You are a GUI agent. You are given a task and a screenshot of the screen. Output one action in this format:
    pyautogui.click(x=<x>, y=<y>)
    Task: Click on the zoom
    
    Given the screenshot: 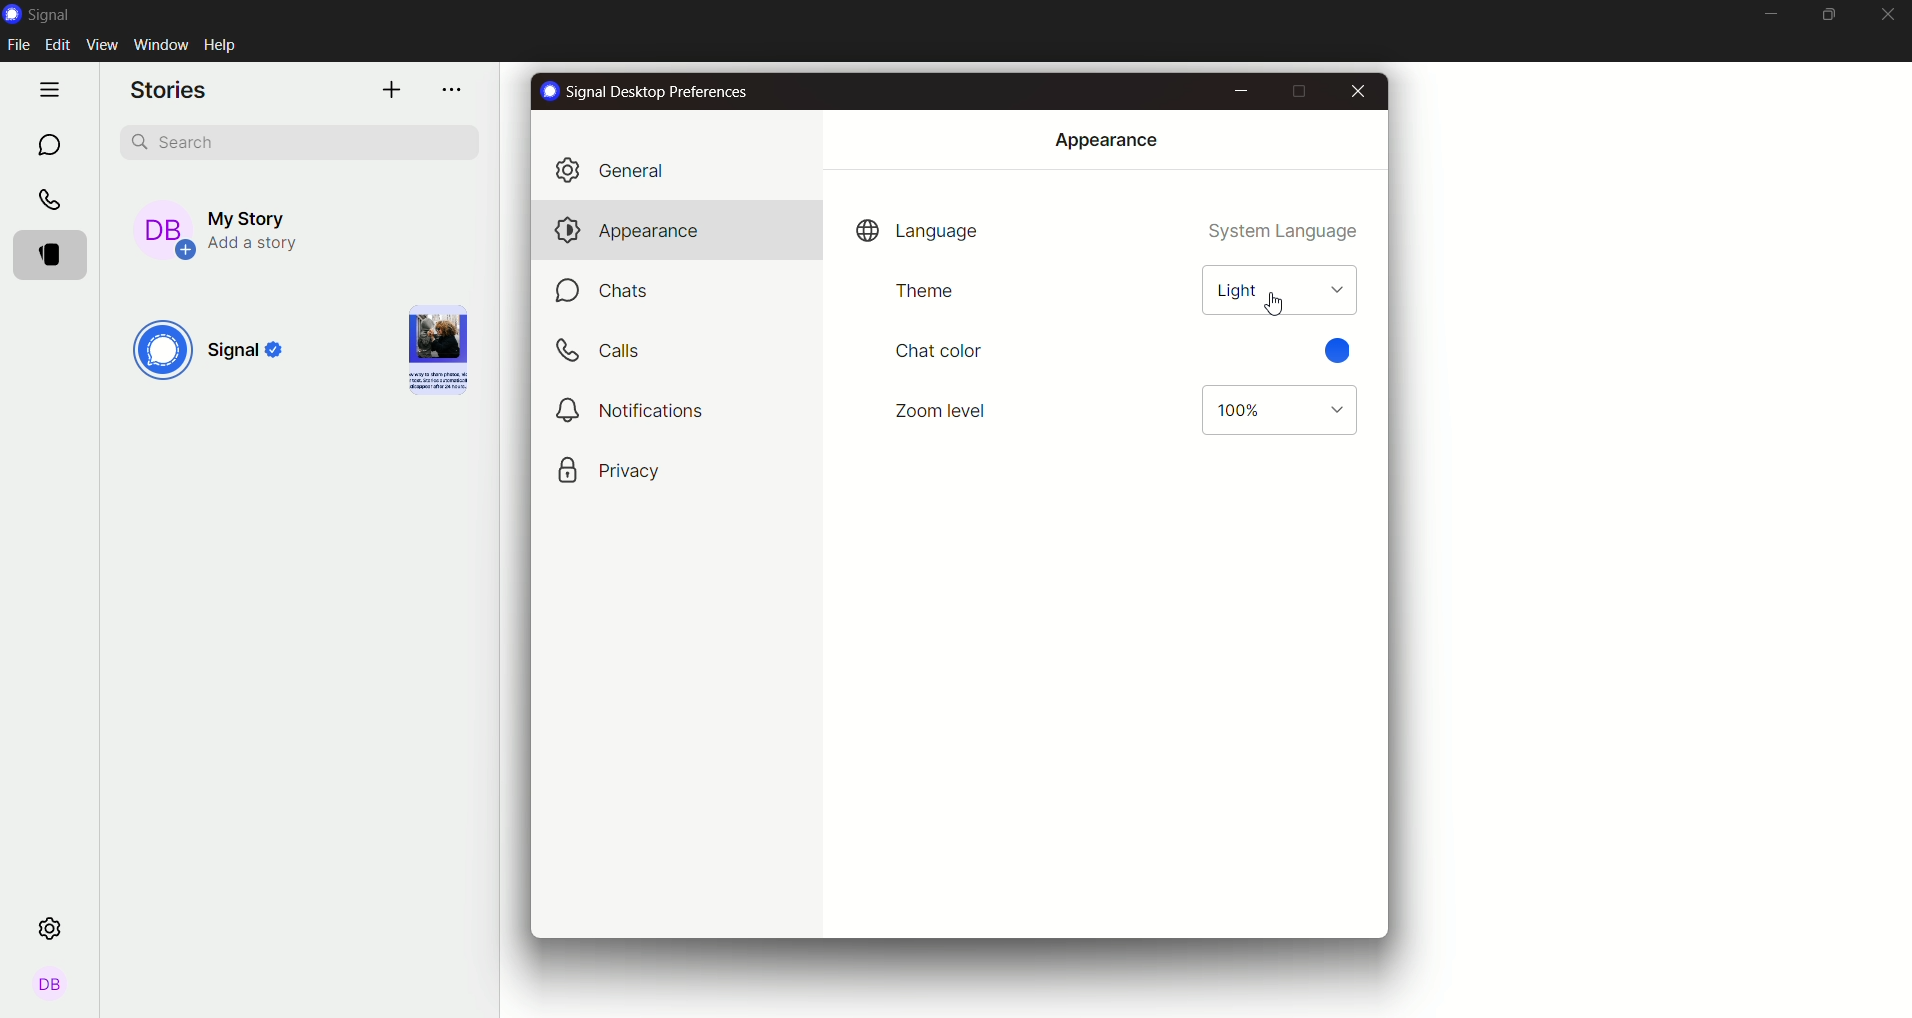 What is the action you would take?
    pyautogui.click(x=1276, y=411)
    